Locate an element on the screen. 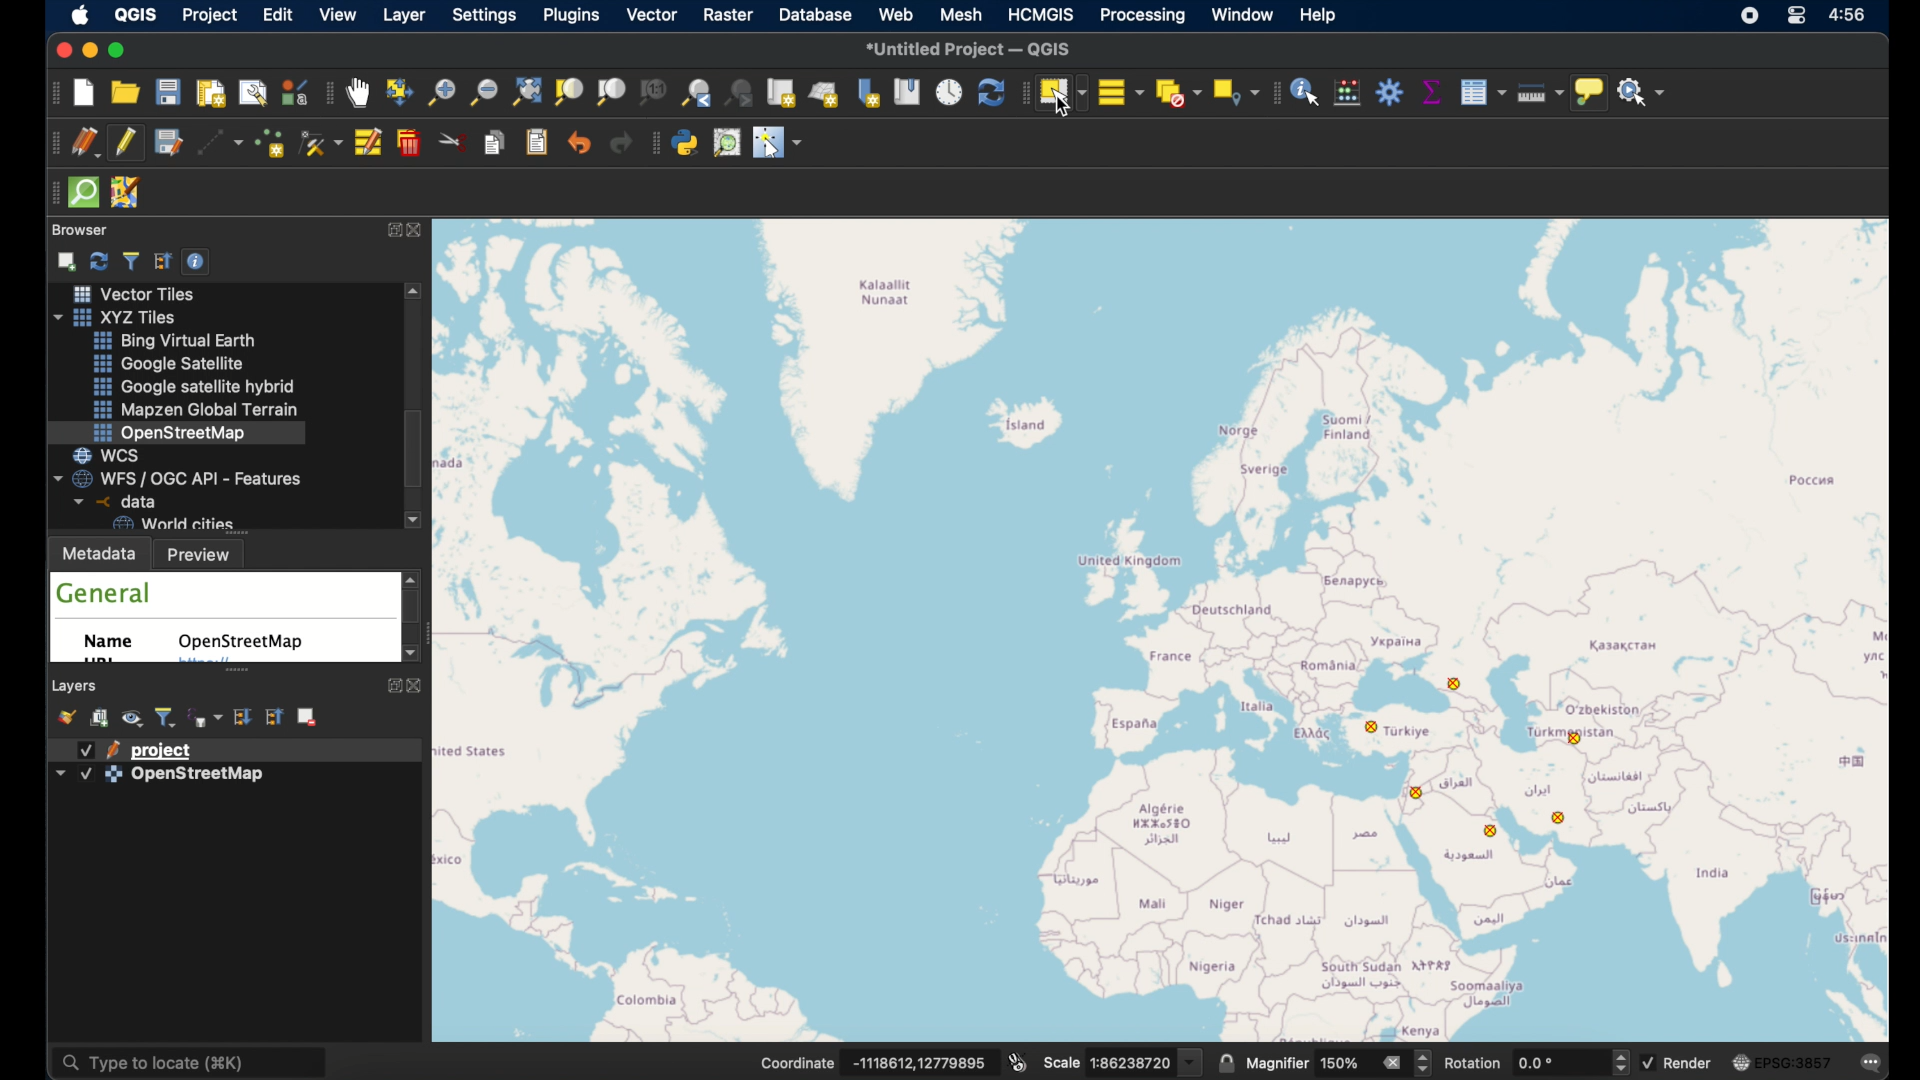 Image resolution: width=1920 pixels, height=1080 pixels. no action selected is located at coordinates (1643, 93).